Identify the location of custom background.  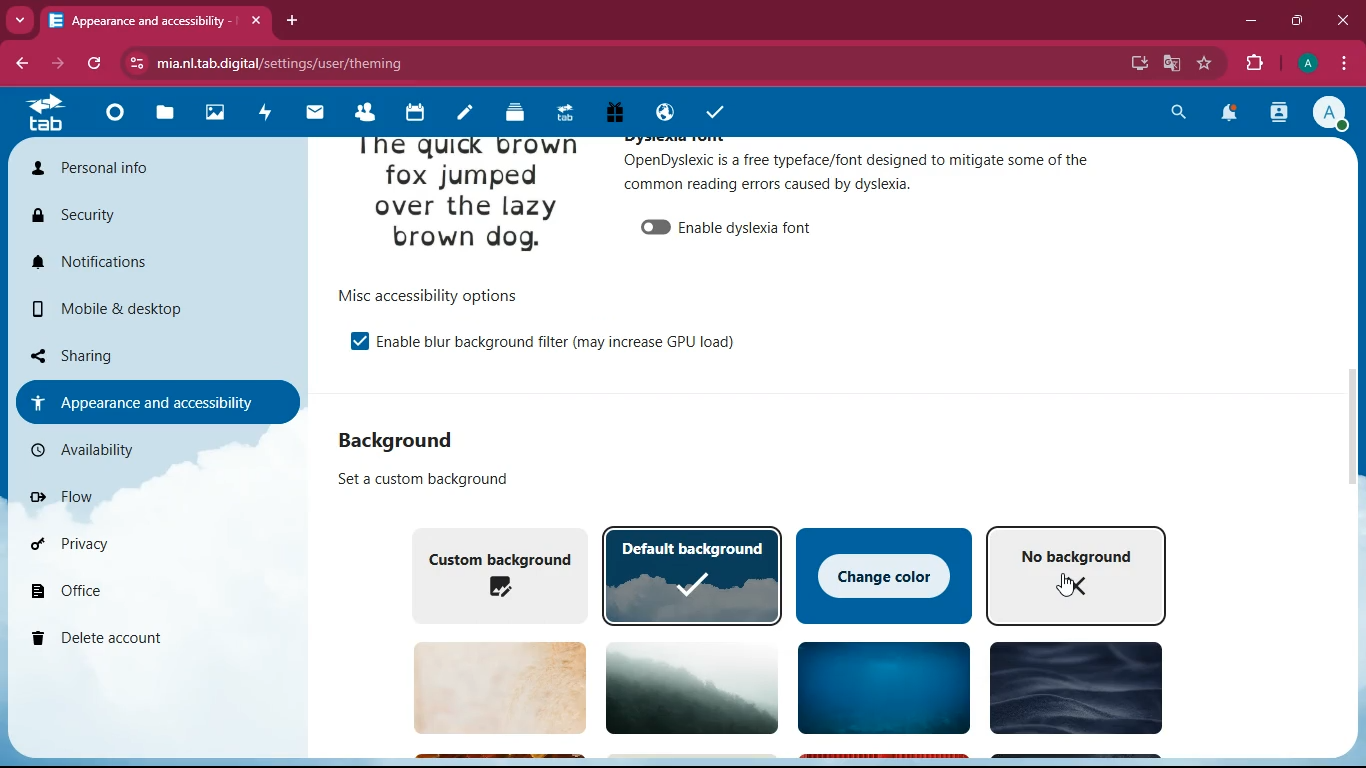
(493, 573).